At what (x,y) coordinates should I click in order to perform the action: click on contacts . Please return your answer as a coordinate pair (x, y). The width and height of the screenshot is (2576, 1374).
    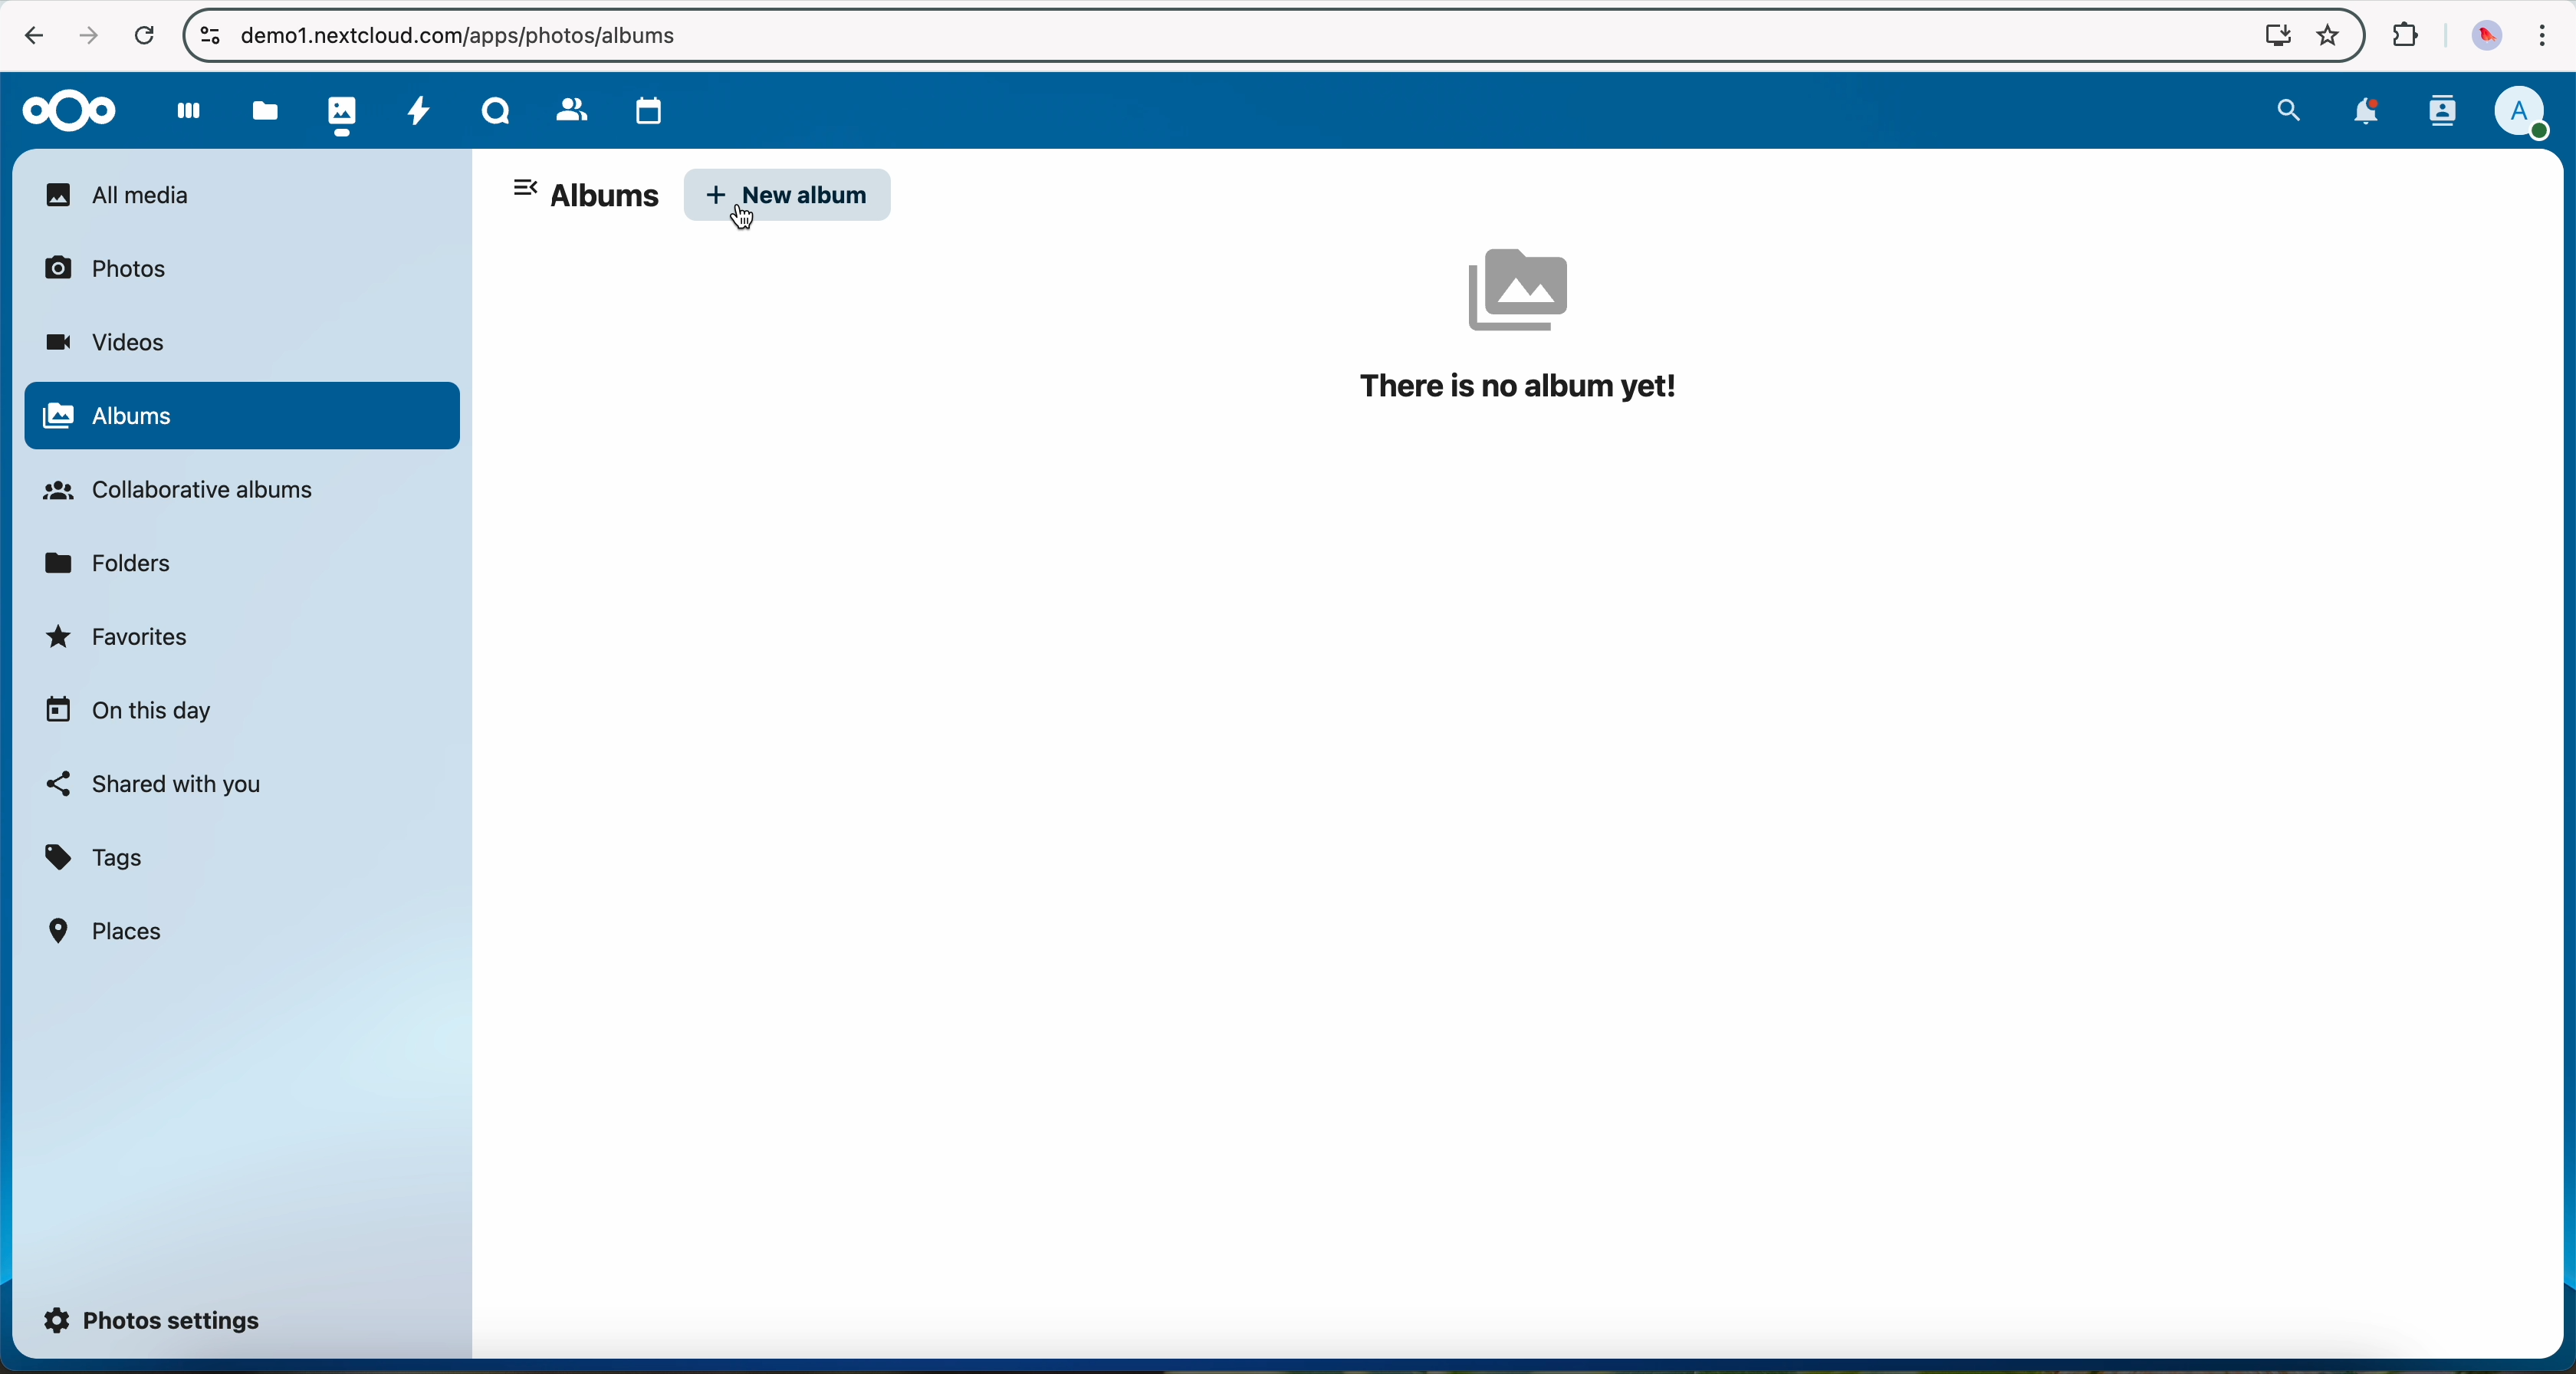
    Looking at the image, I should click on (564, 105).